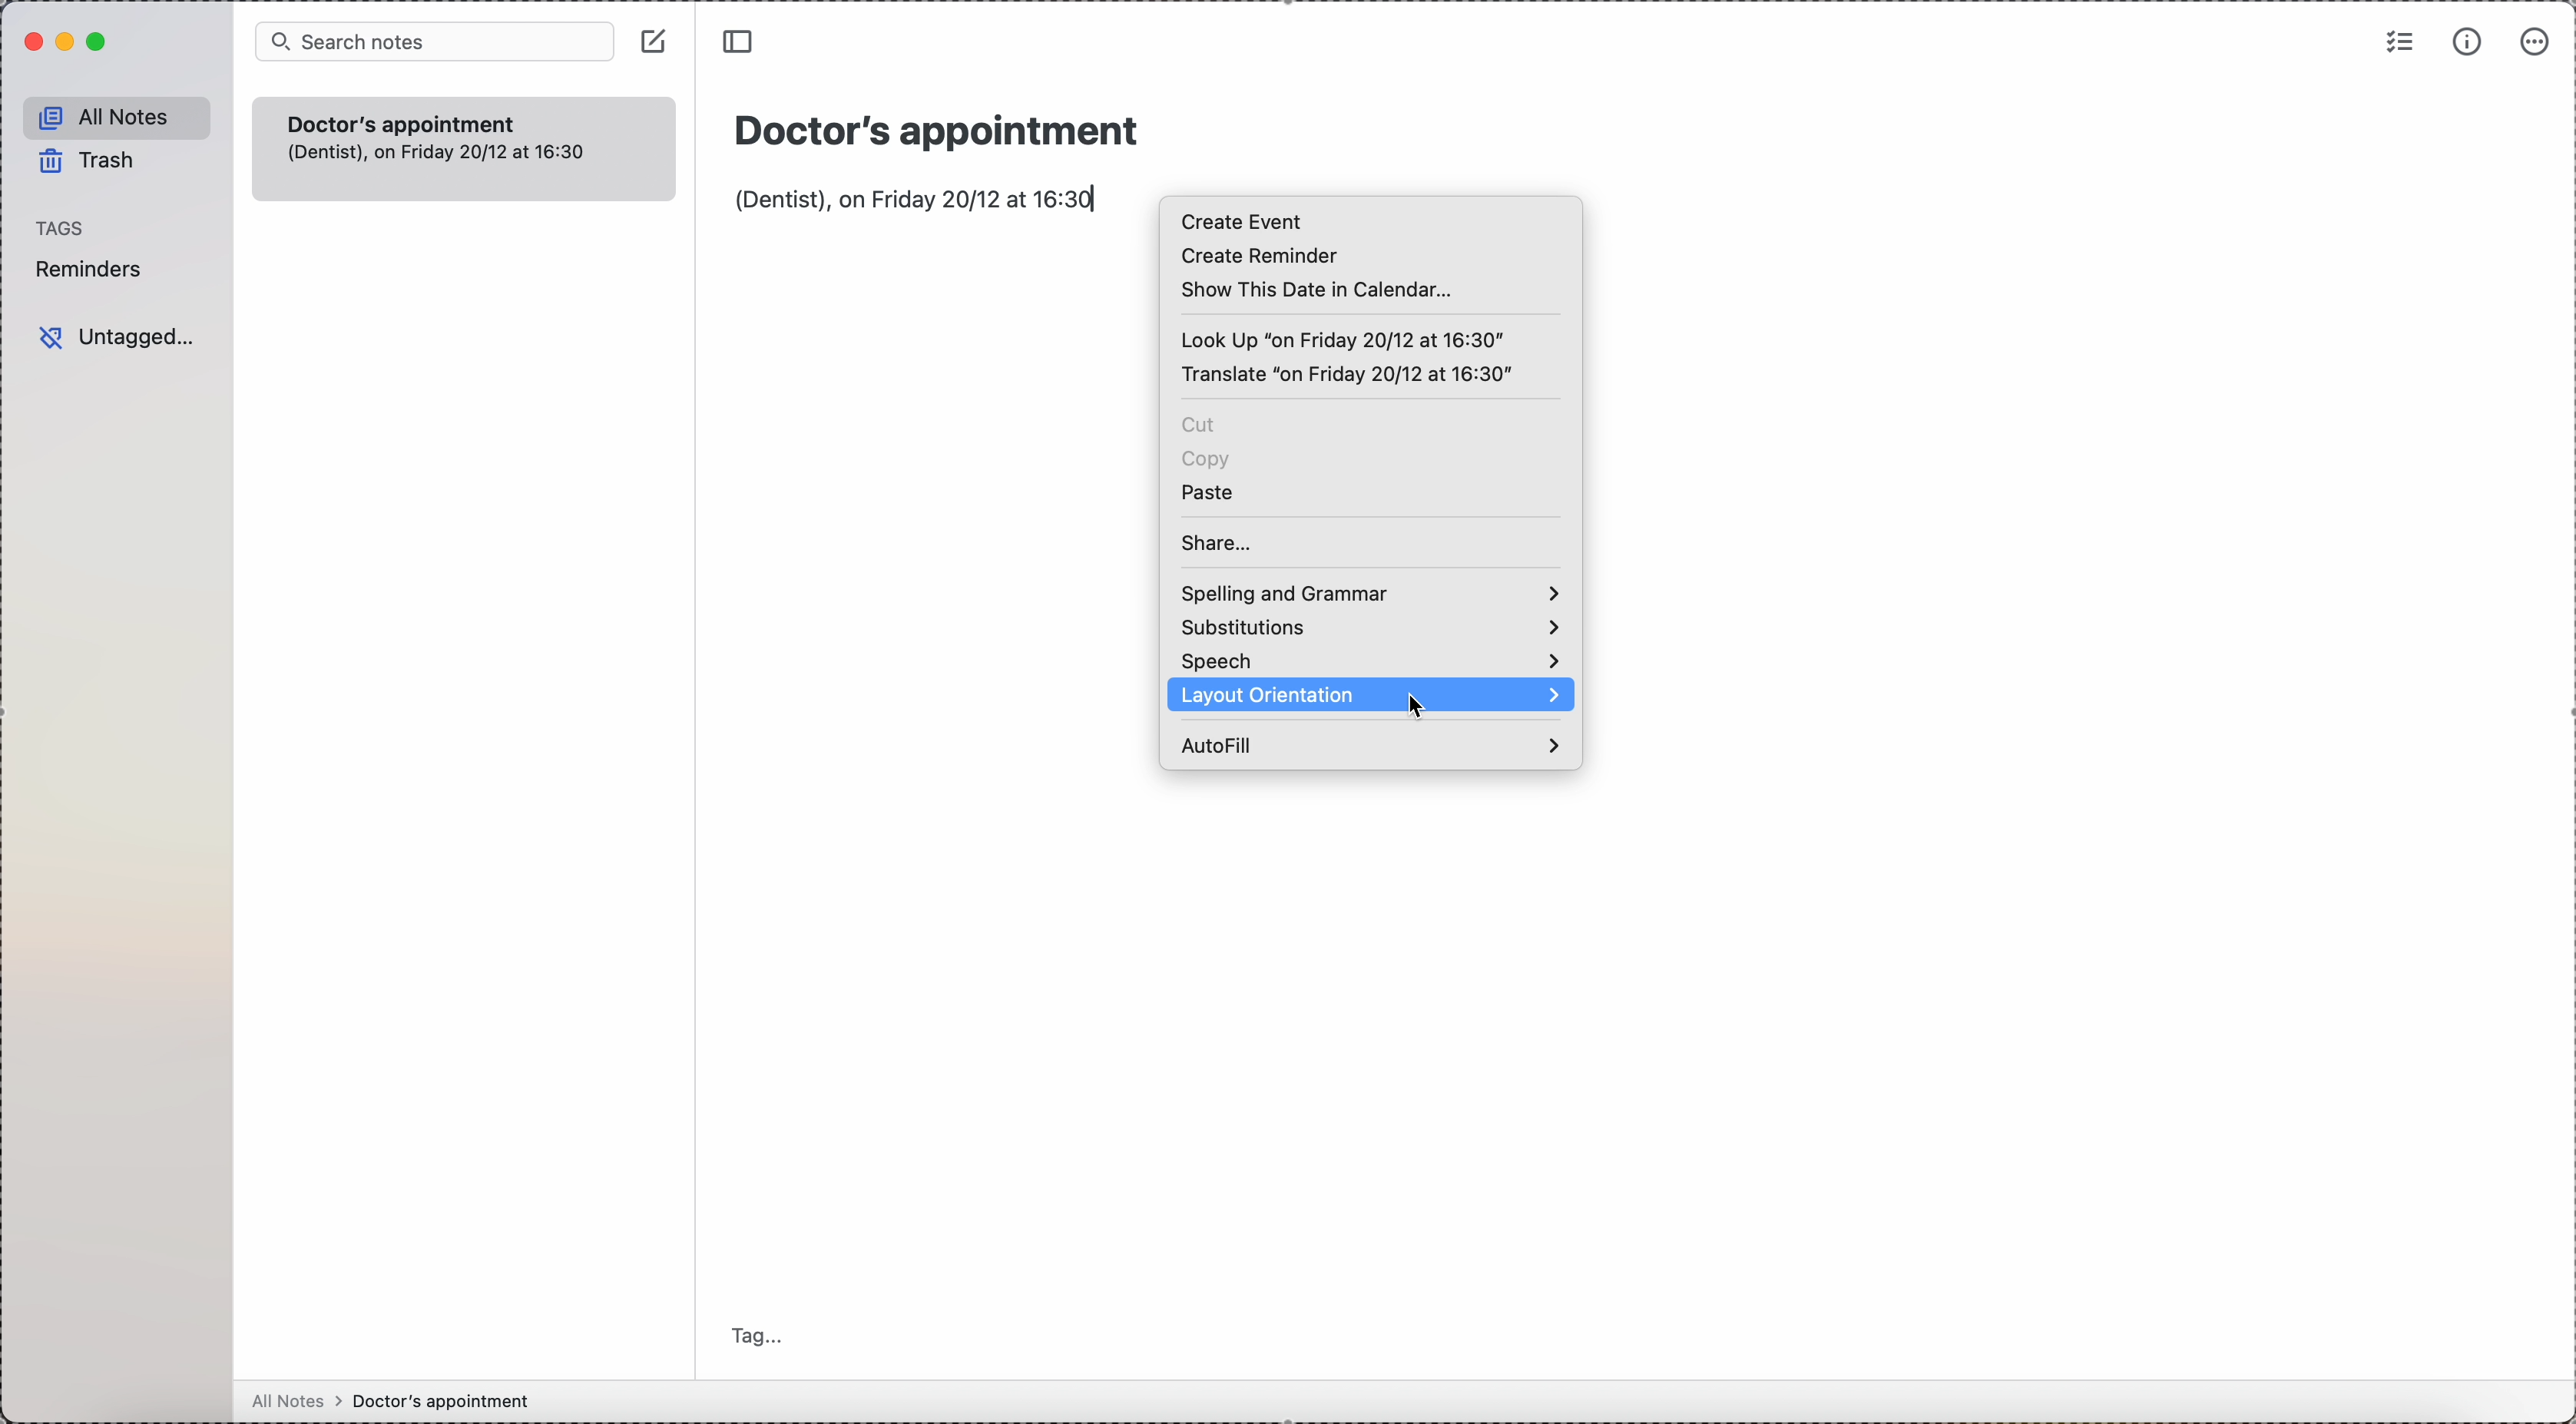 The height and width of the screenshot is (1424, 2576). I want to click on create note, so click(653, 40).